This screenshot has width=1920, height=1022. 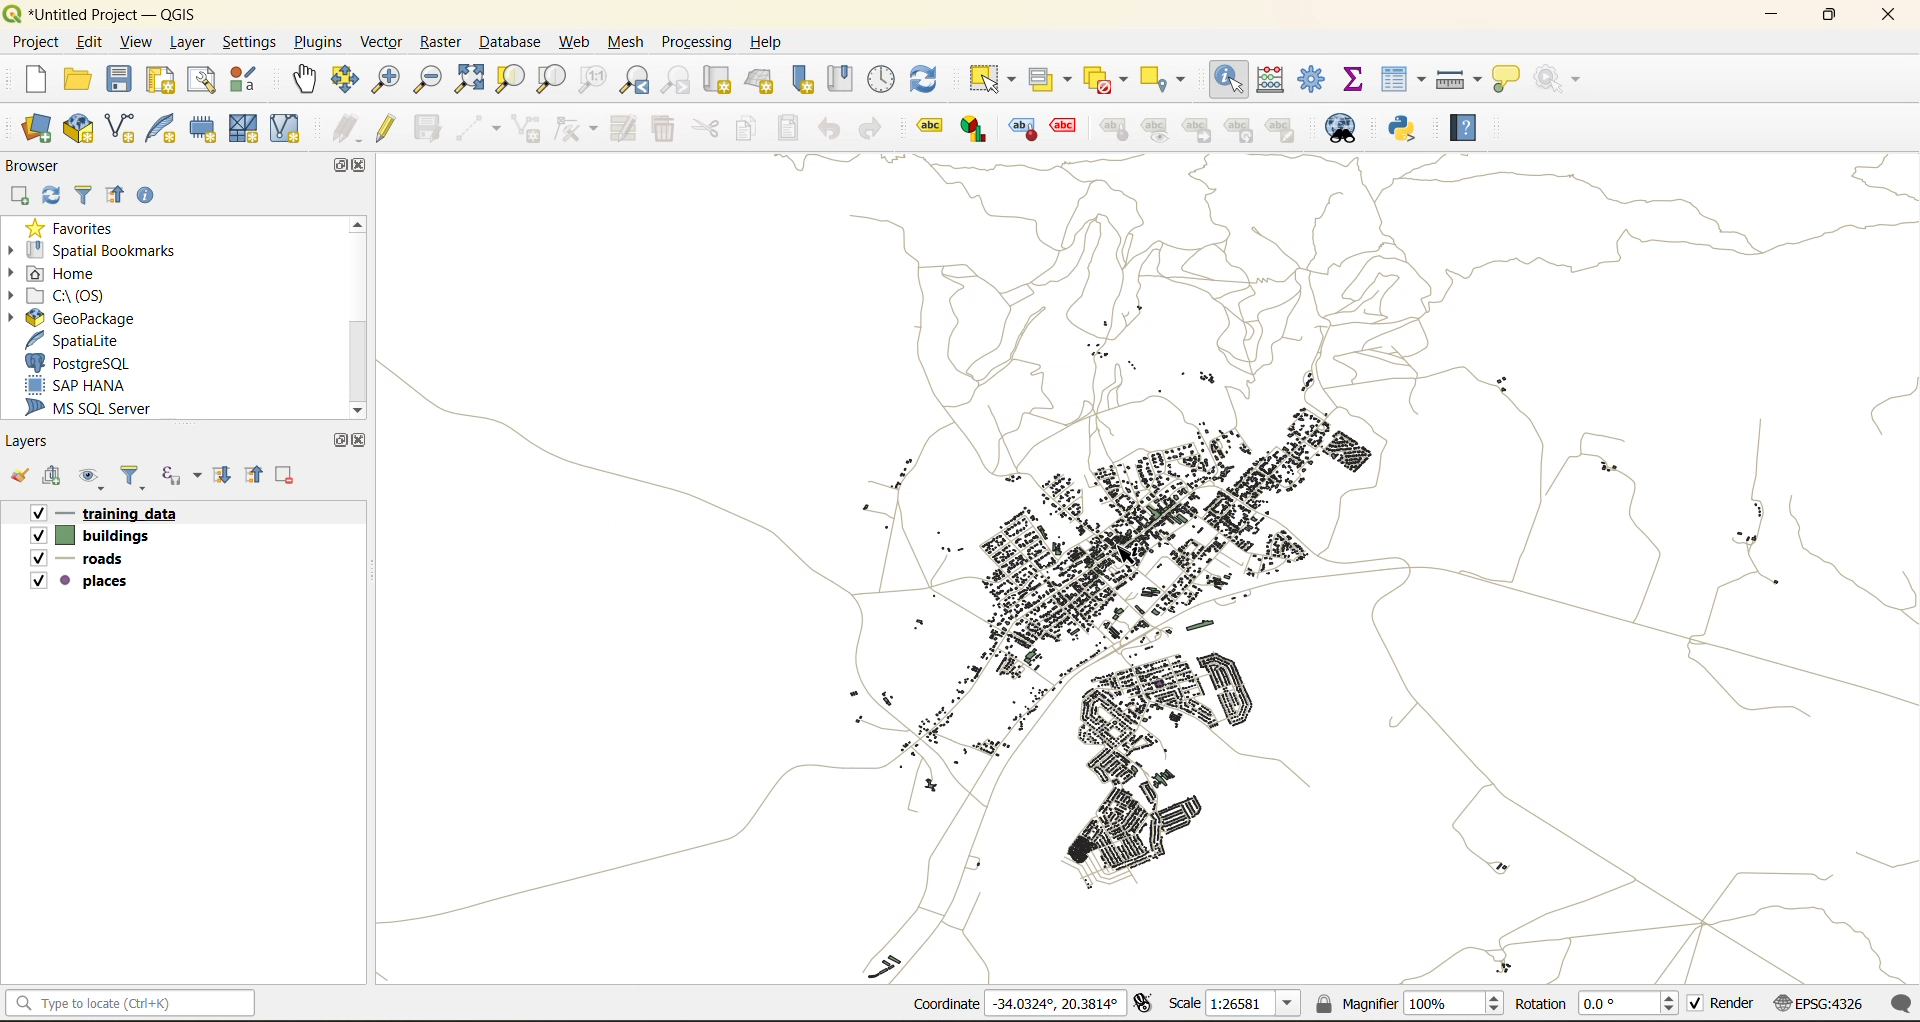 What do you see at coordinates (1828, 18) in the screenshot?
I see `maximize` at bounding box center [1828, 18].